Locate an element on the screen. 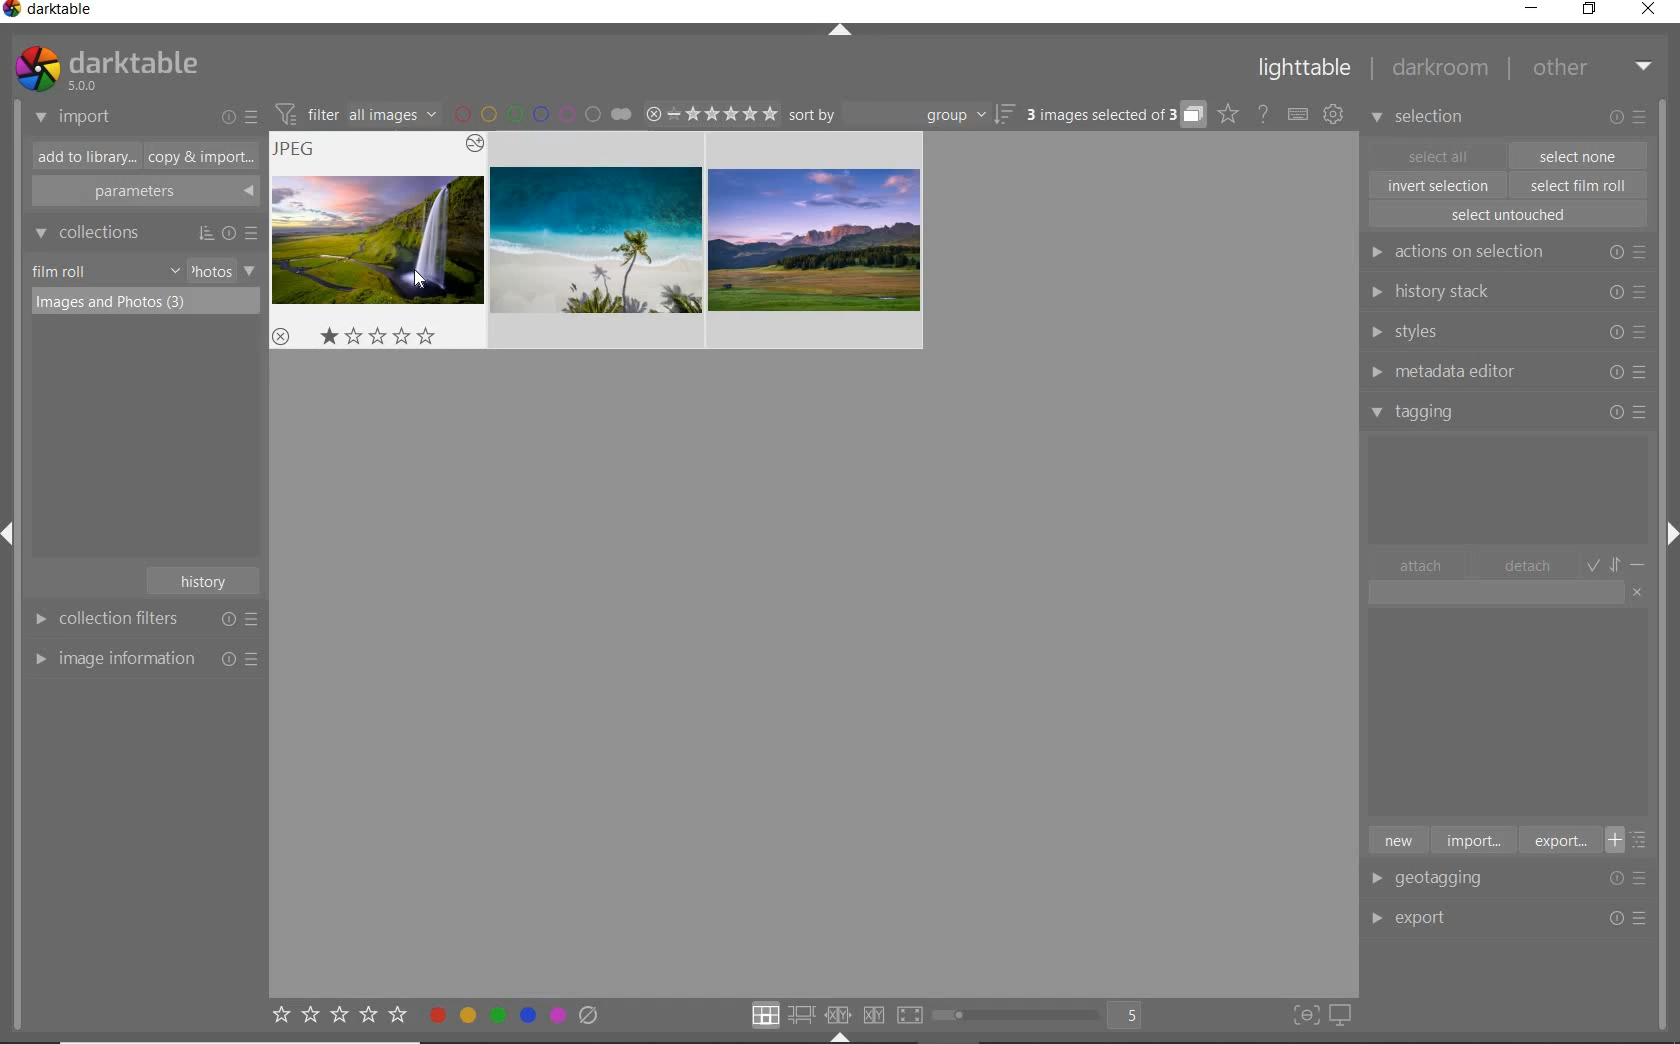 This screenshot has width=1680, height=1044. set keyboard shortcut is located at coordinates (1298, 115).